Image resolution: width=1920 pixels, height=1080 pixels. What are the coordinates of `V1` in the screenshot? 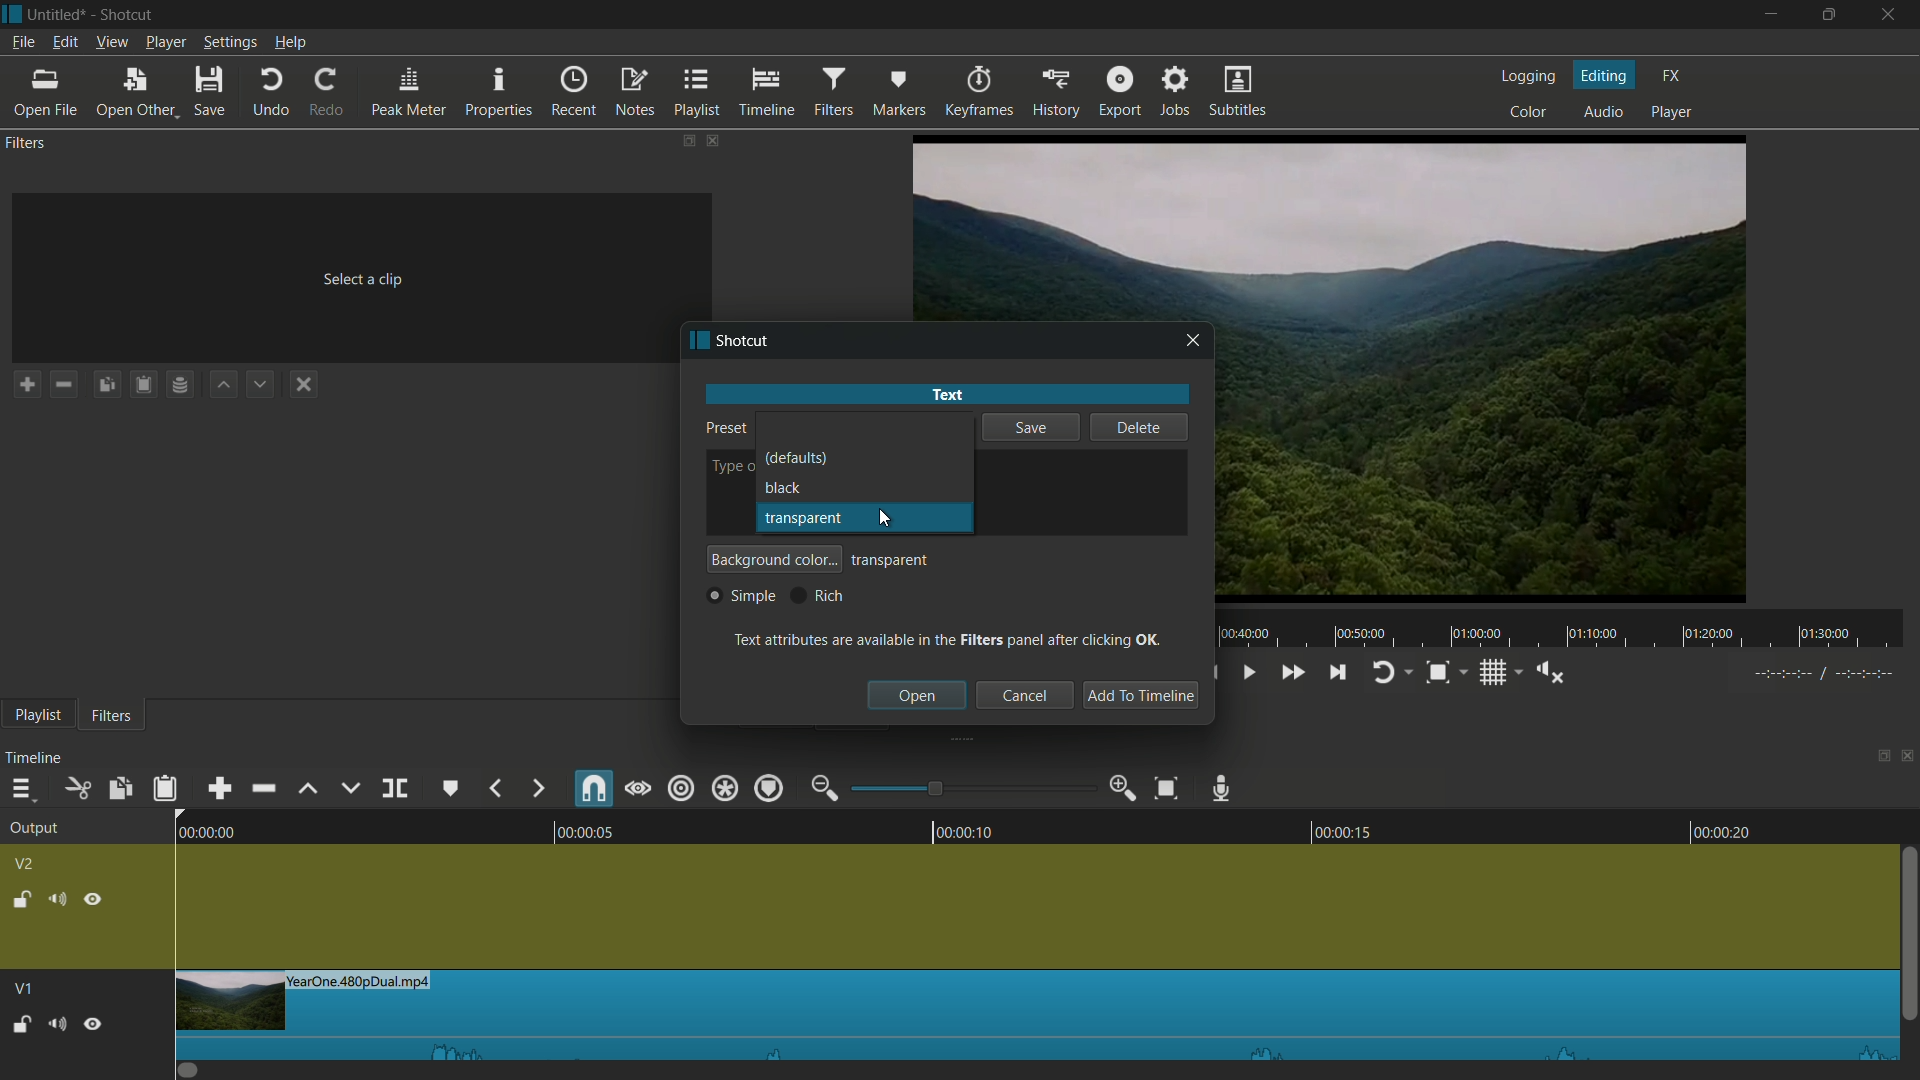 It's located at (21, 983).